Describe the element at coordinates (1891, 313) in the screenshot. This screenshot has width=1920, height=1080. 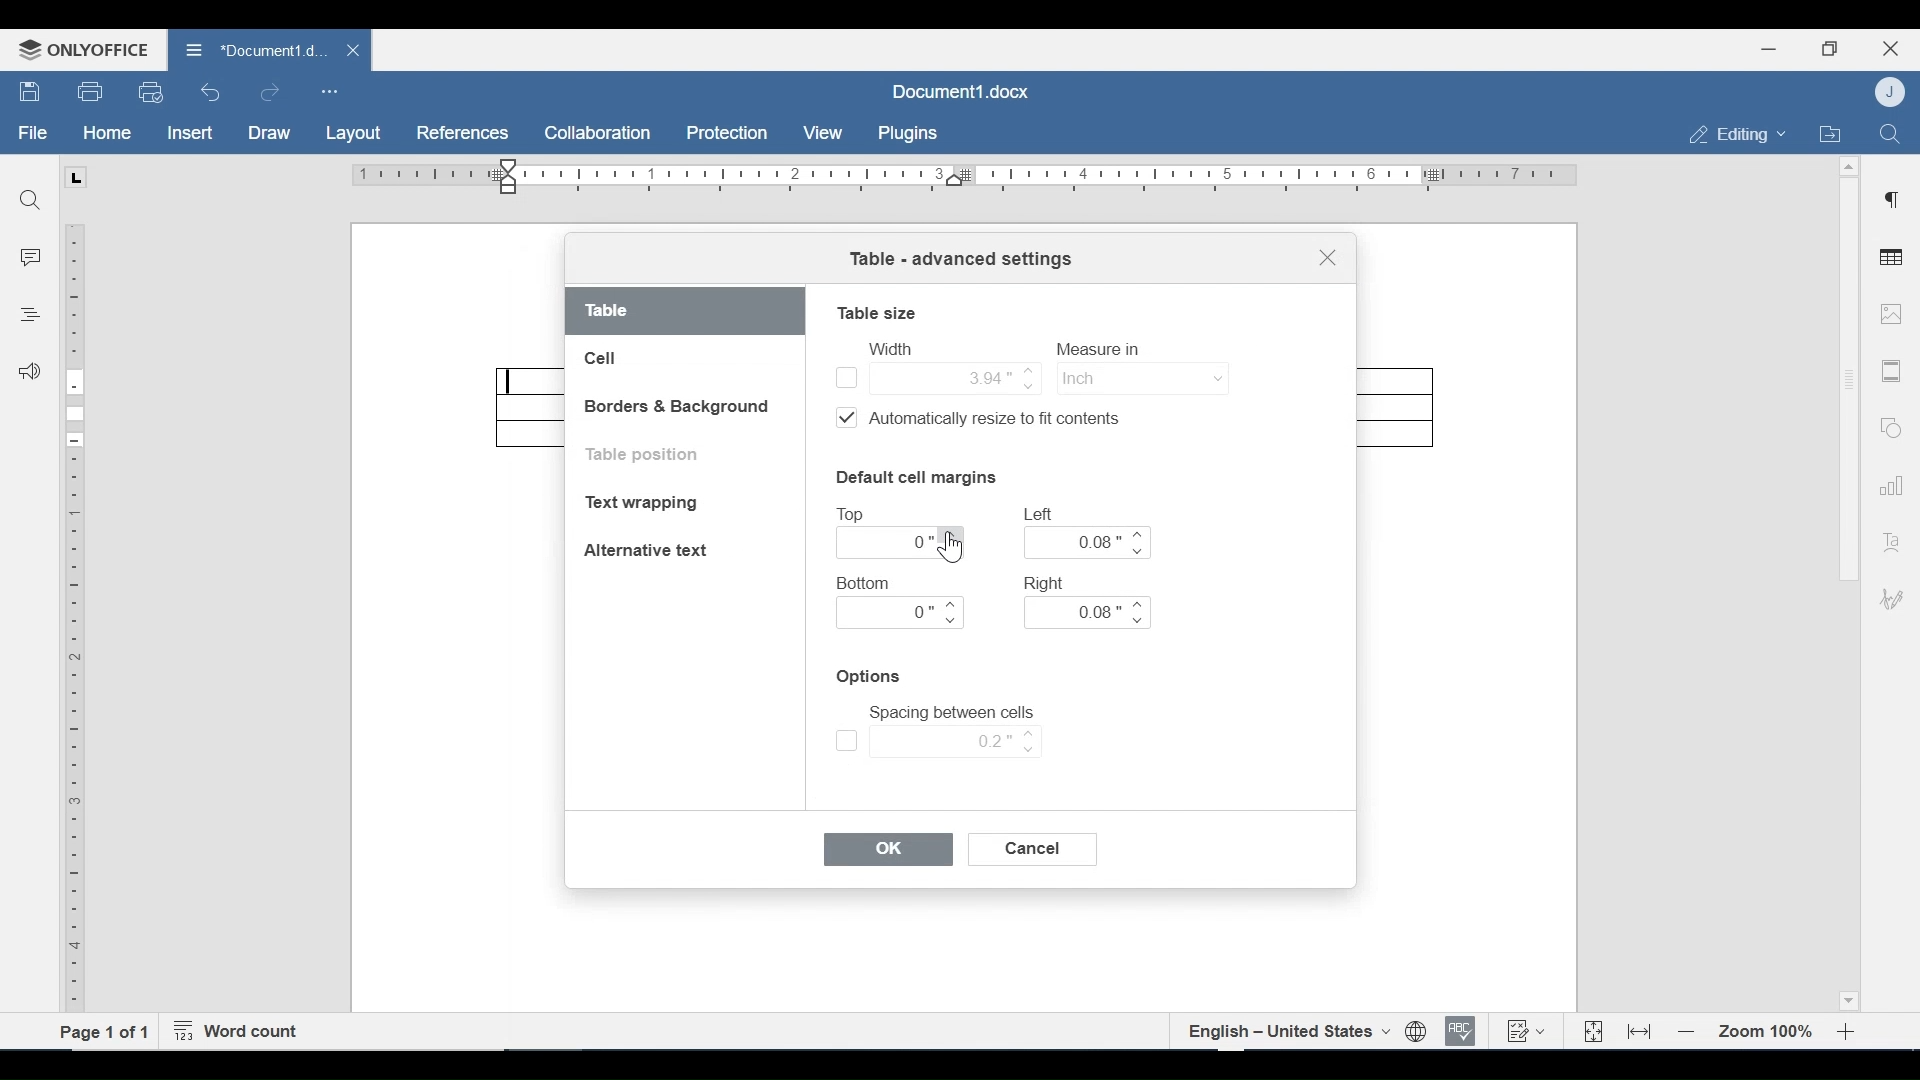
I see `image` at that location.